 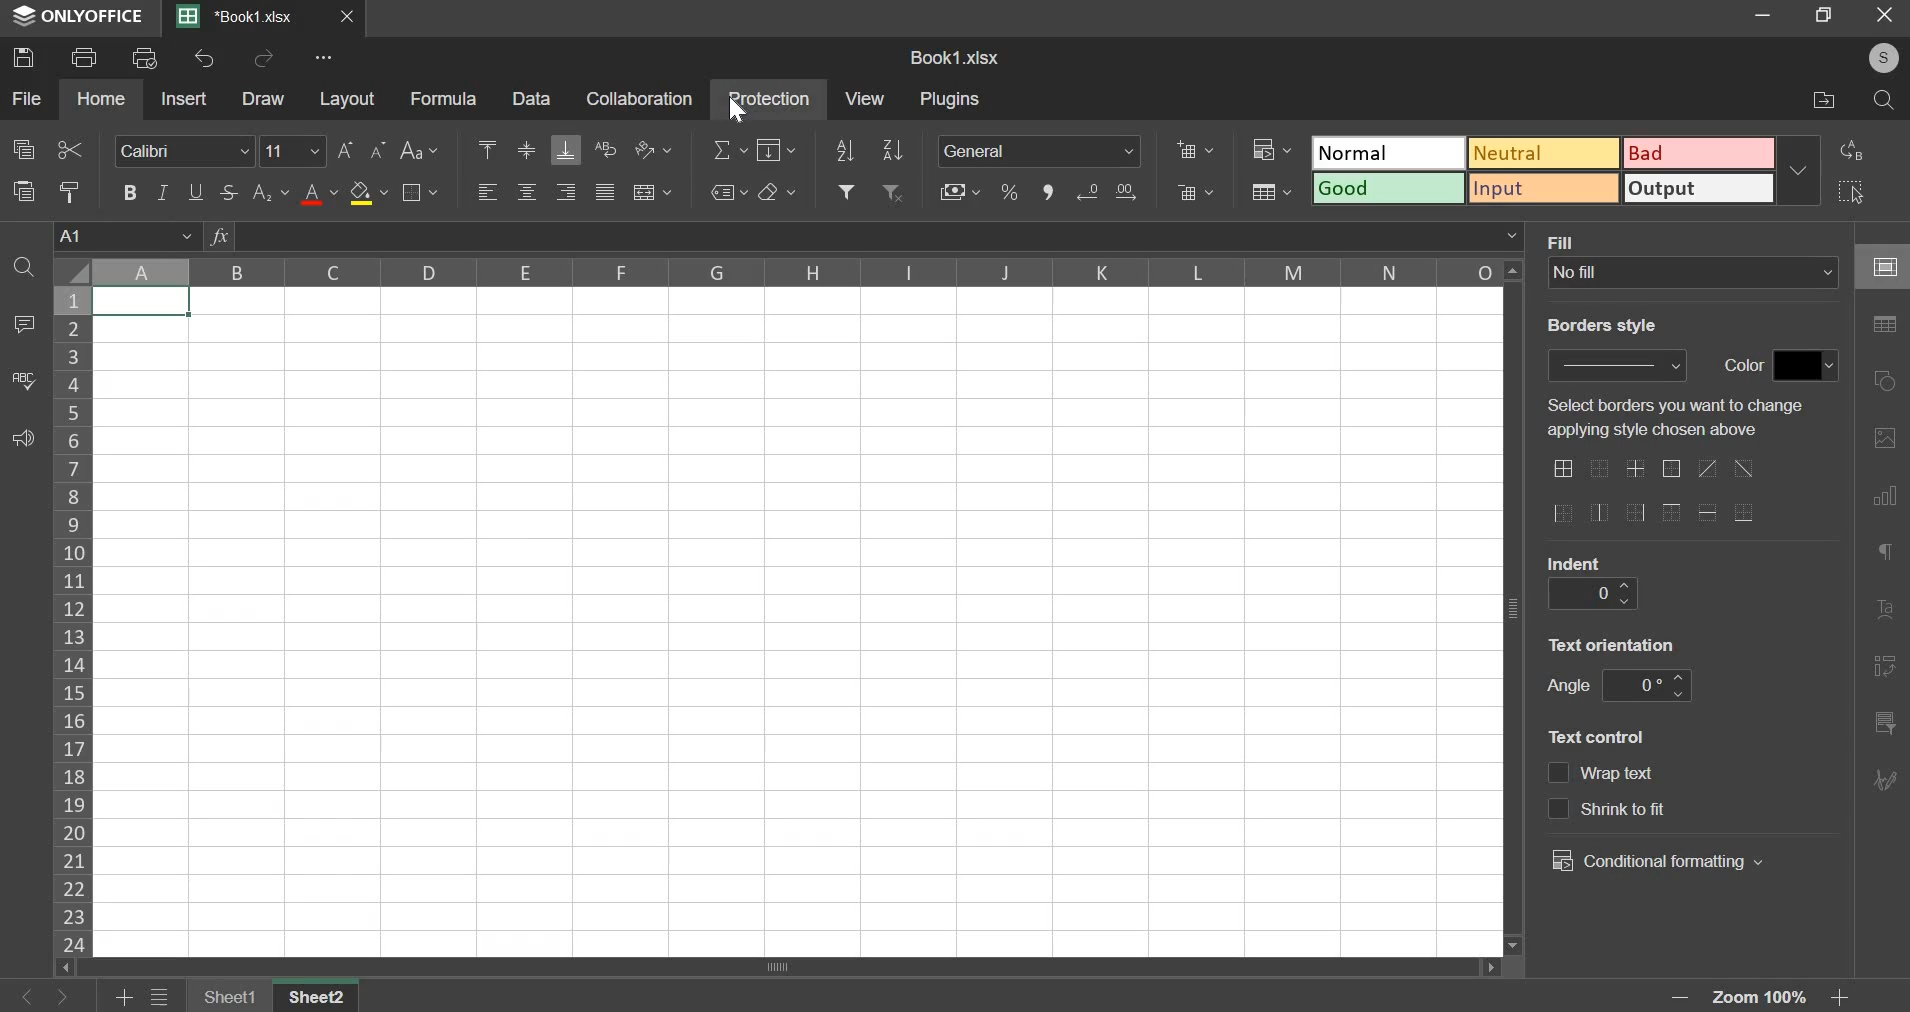 What do you see at coordinates (1559, 774) in the screenshot?
I see `checkbox` at bounding box center [1559, 774].